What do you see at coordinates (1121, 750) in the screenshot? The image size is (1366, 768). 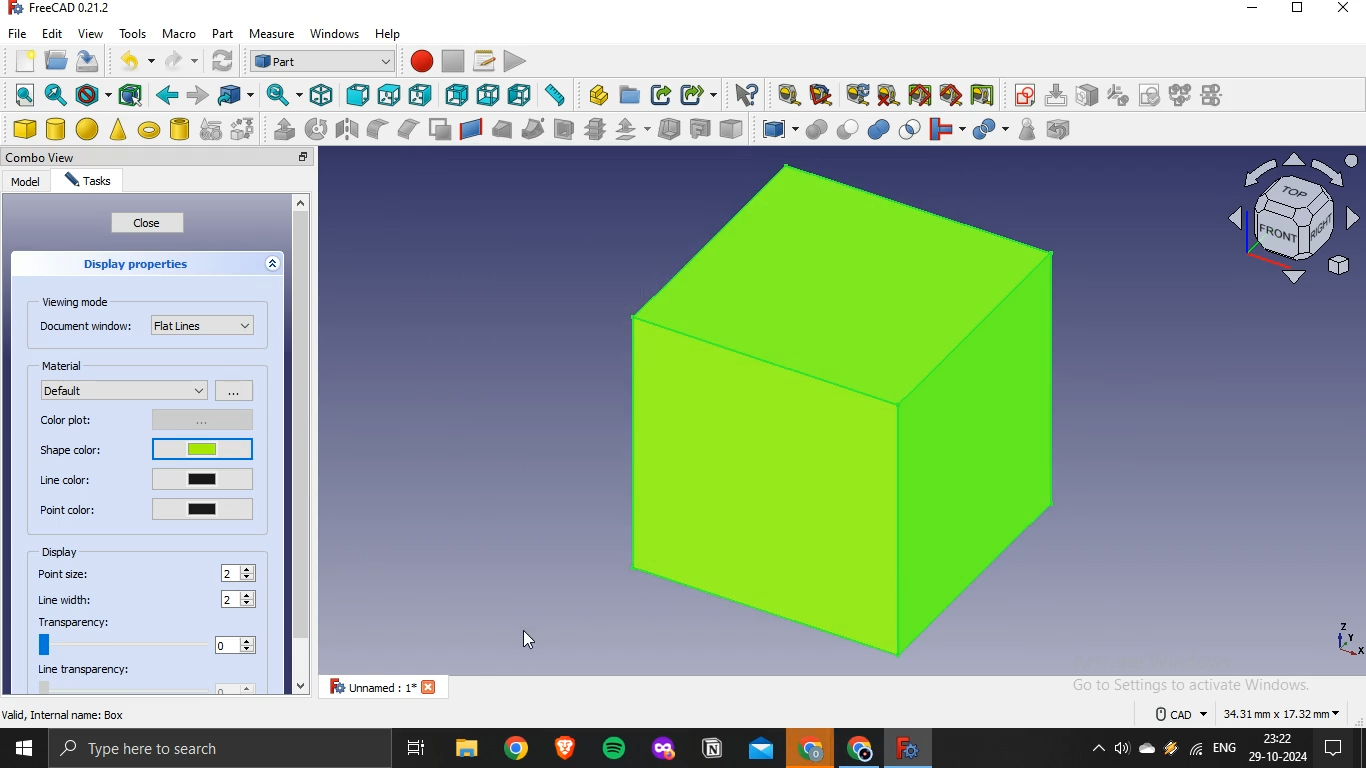 I see `volume` at bounding box center [1121, 750].